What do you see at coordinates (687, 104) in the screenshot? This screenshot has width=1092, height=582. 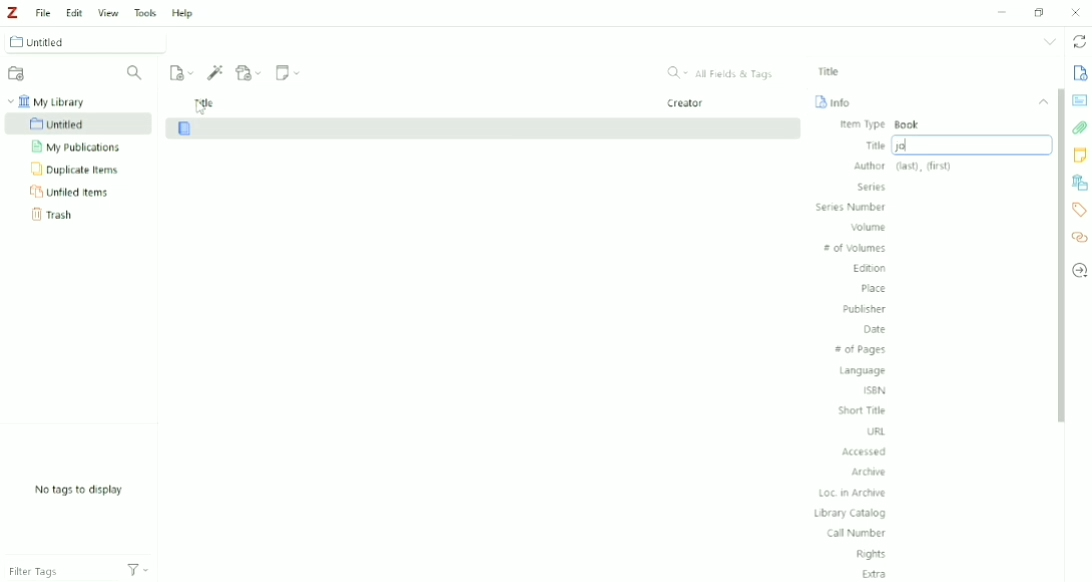 I see `Creator` at bounding box center [687, 104].